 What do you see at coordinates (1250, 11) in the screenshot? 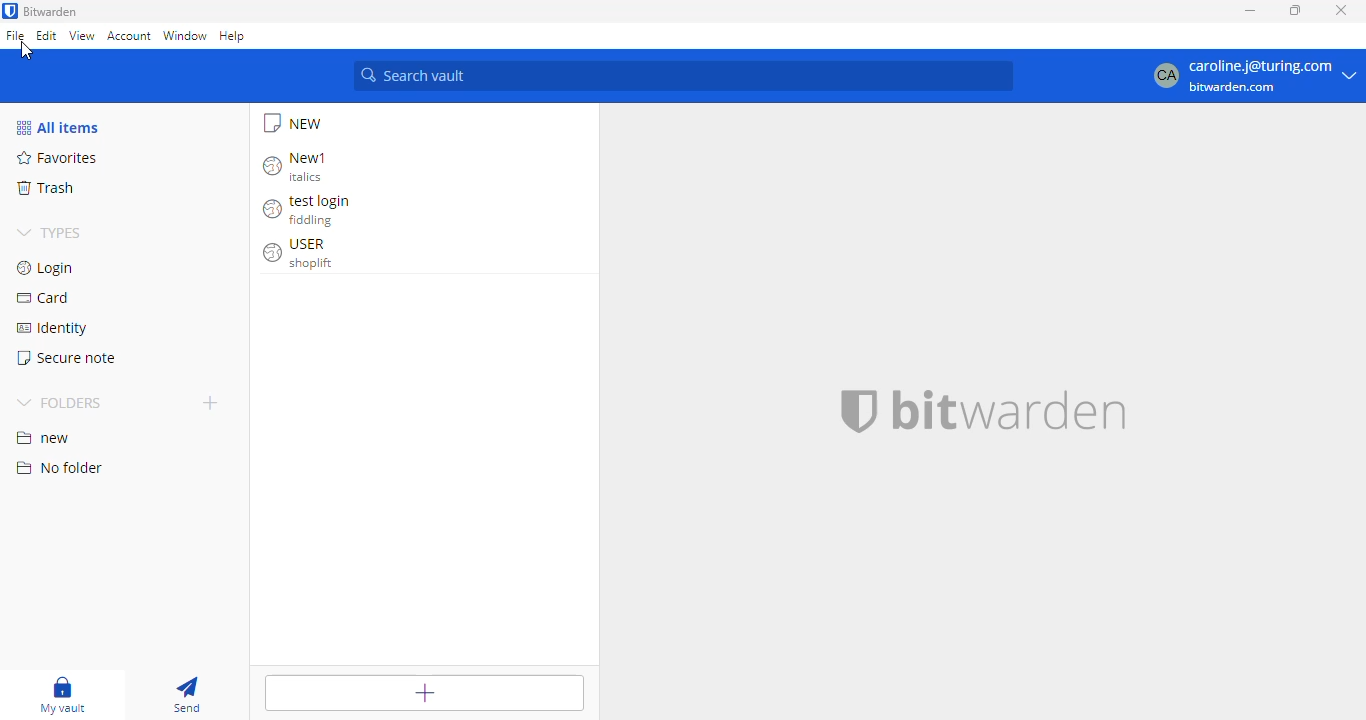
I see `minimize` at bounding box center [1250, 11].